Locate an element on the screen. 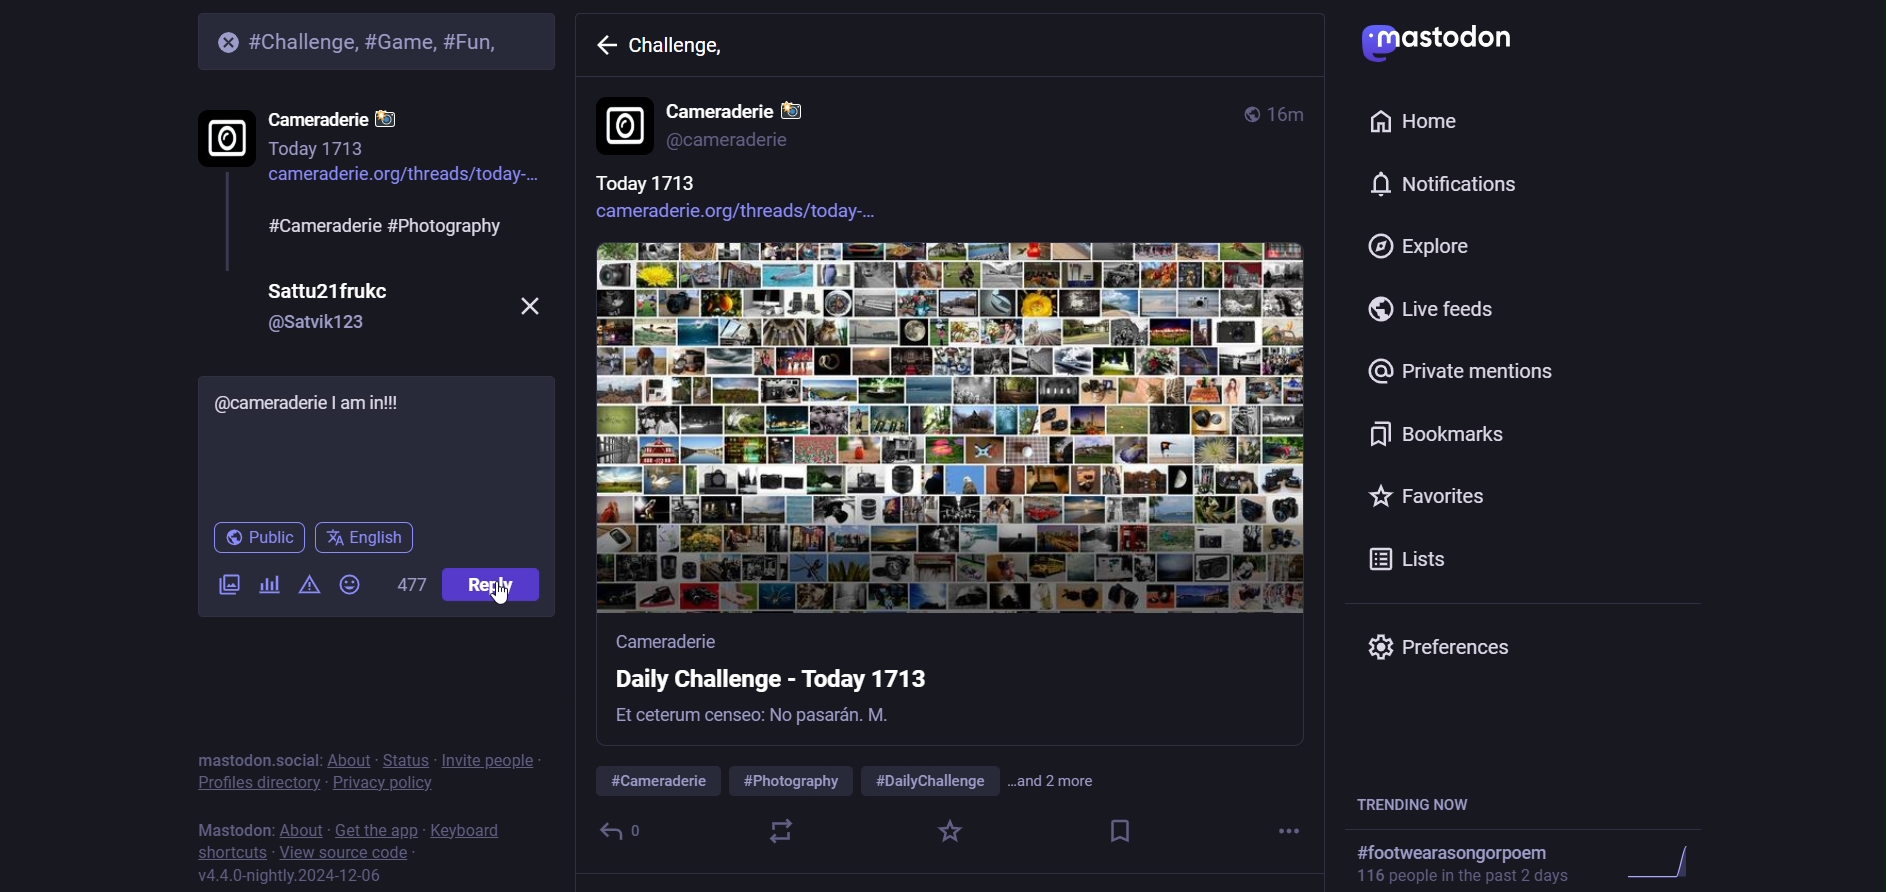 The height and width of the screenshot is (892, 1886). back is located at coordinates (604, 48).